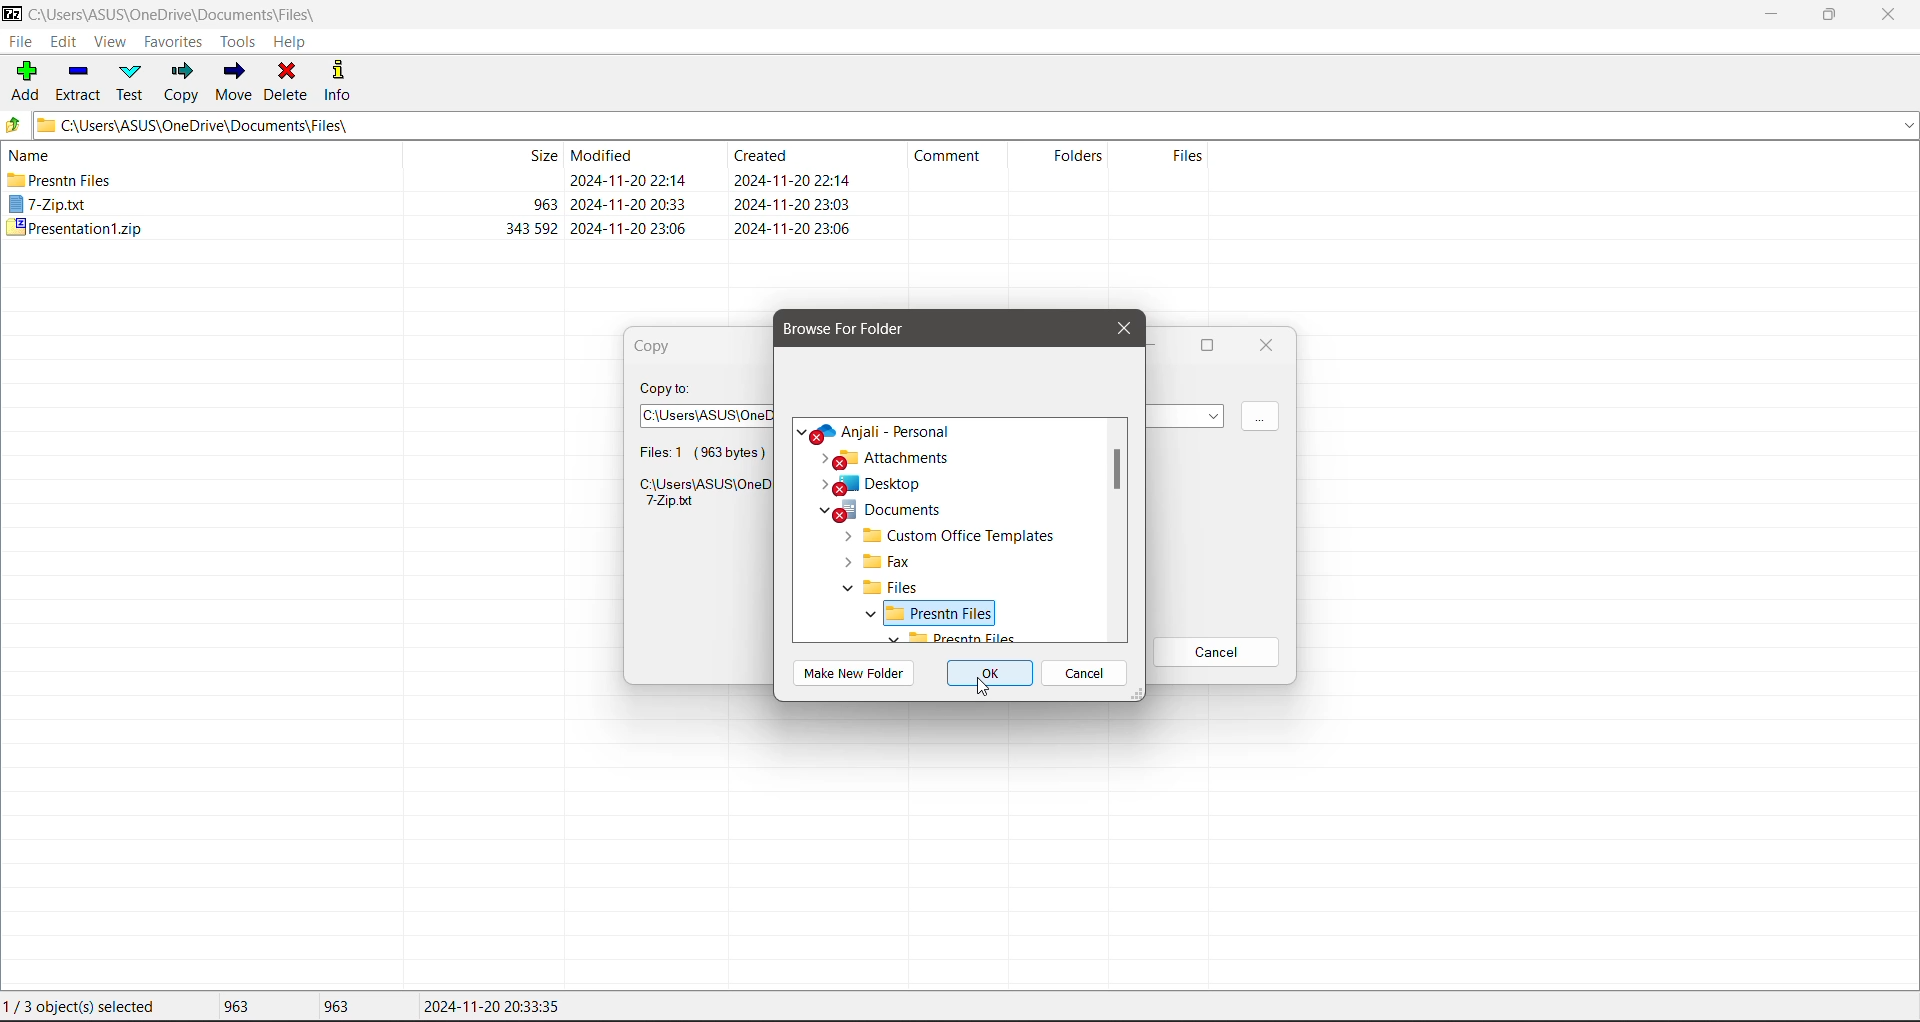  What do you see at coordinates (632, 192) in the screenshot?
I see `File Modified Date` at bounding box center [632, 192].